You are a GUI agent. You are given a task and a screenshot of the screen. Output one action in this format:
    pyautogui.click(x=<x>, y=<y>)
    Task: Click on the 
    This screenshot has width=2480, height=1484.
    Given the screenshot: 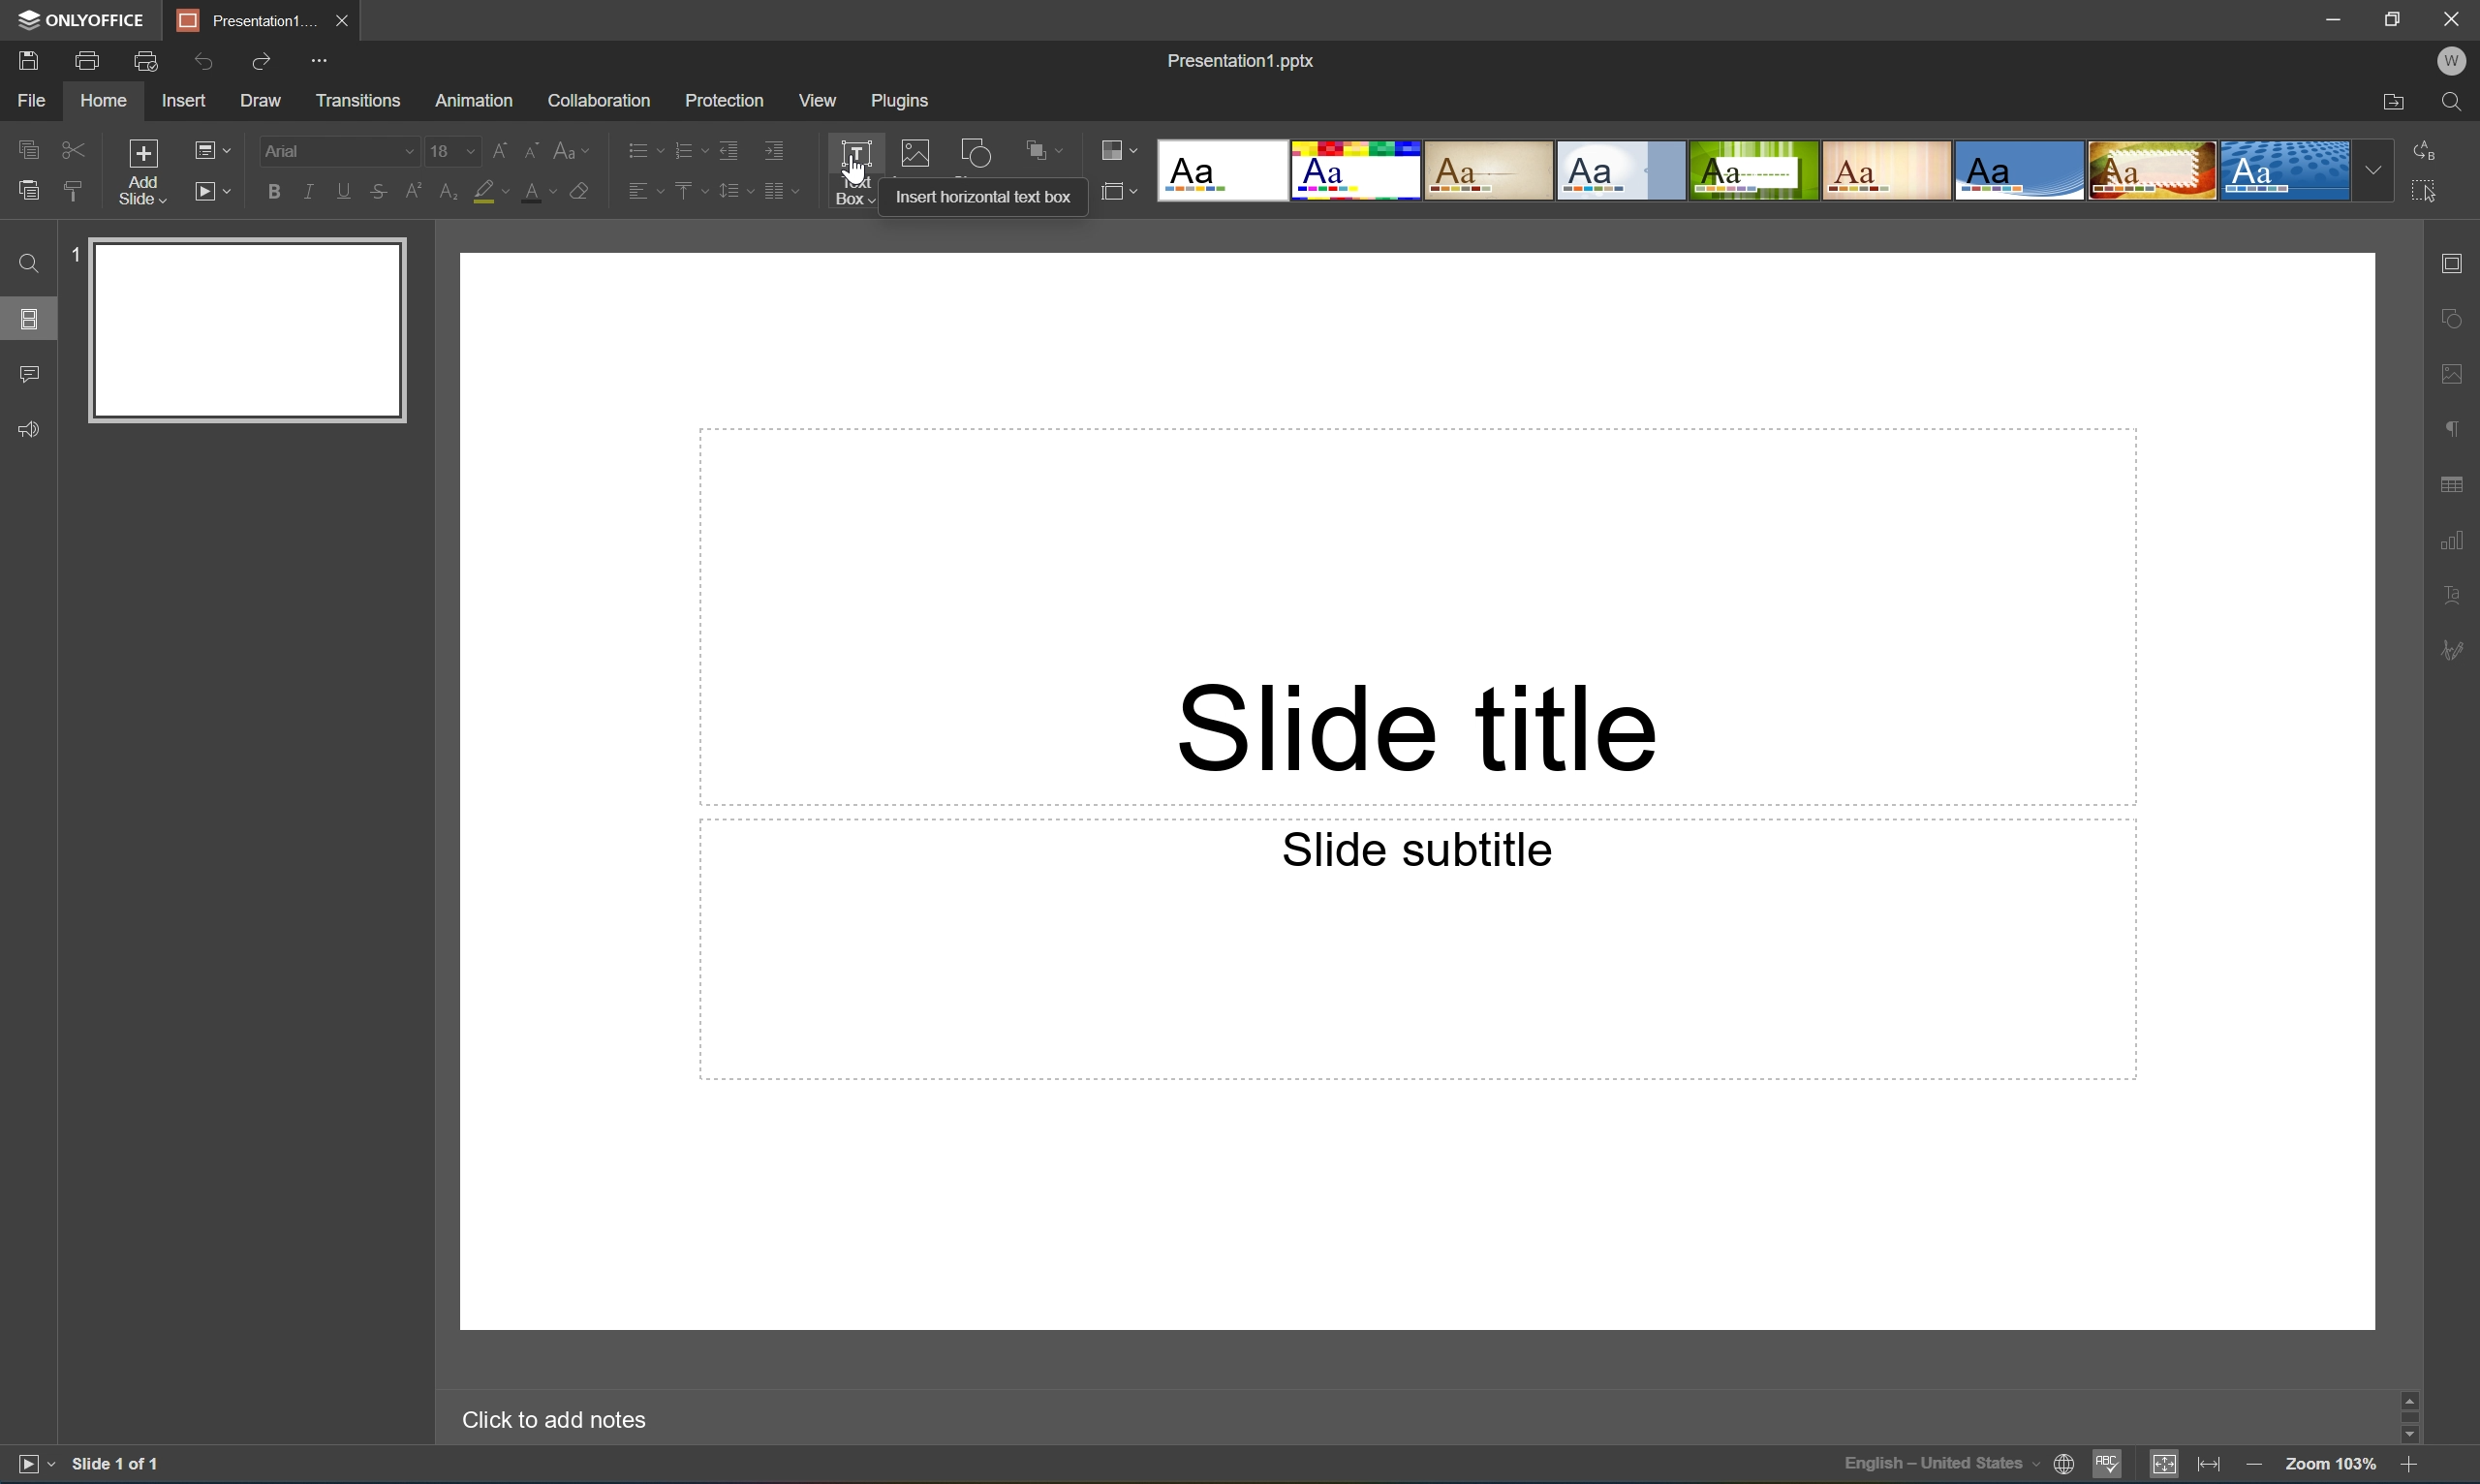 What is the action you would take?
    pyautogui.click(x=980, y=197)
    